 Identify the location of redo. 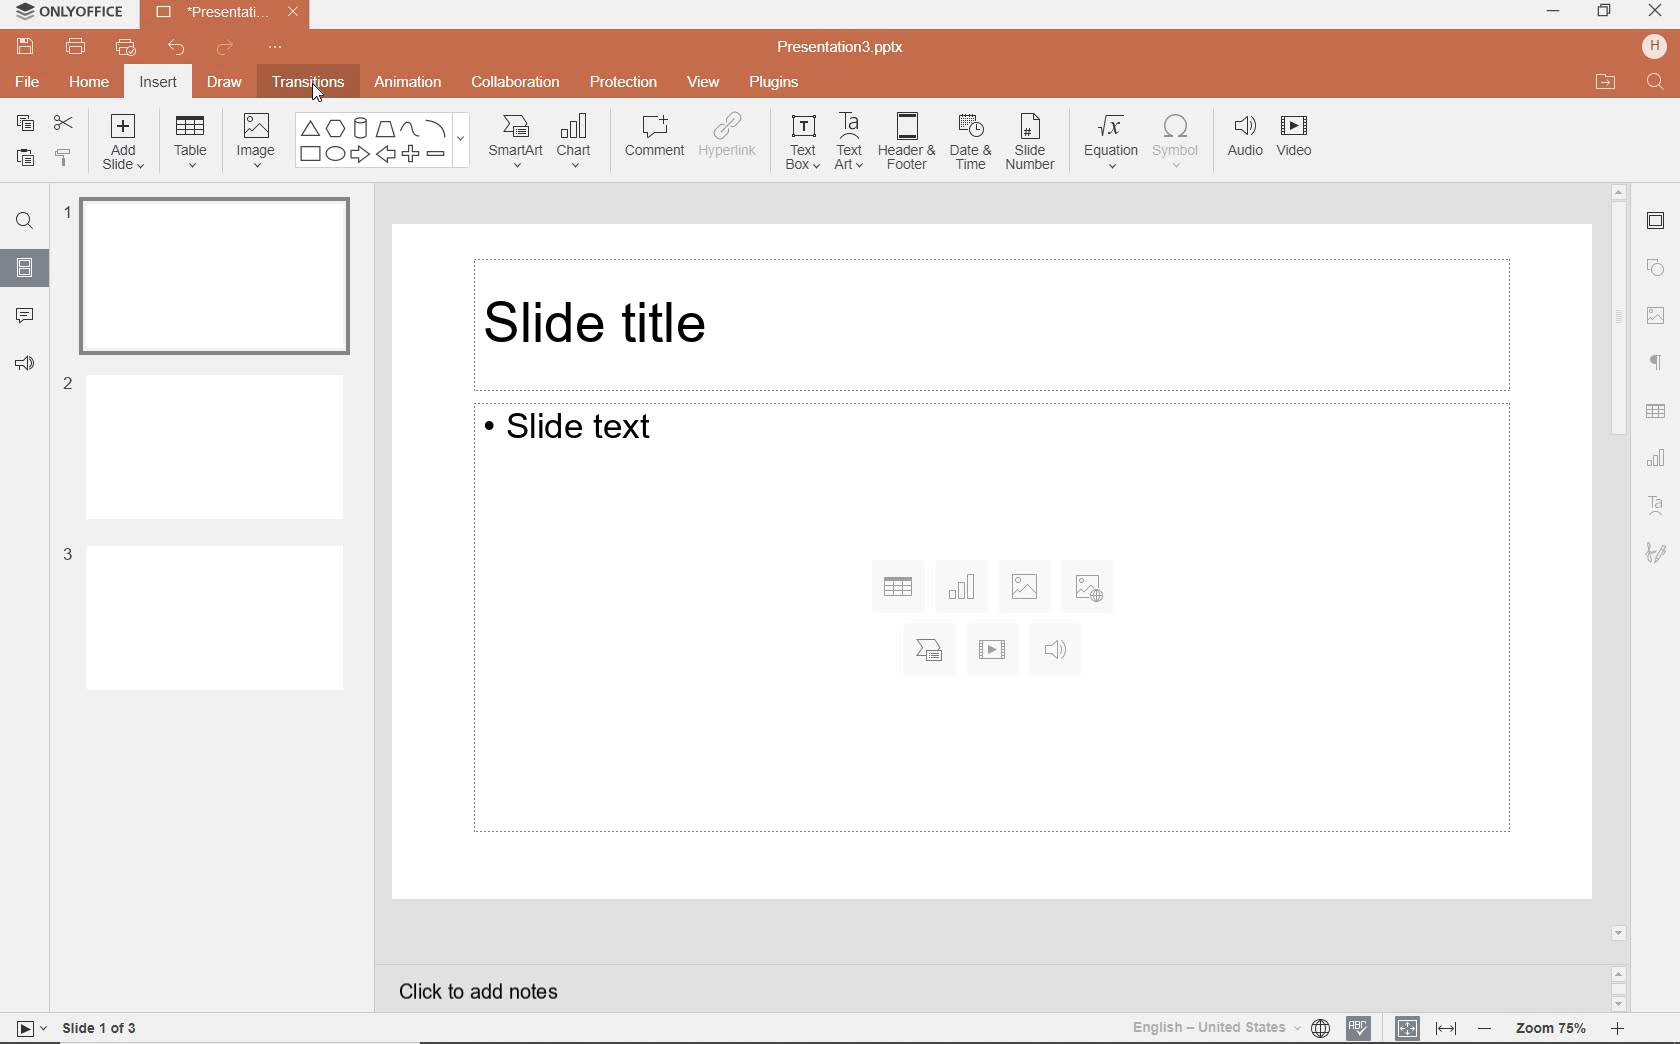
(227, 49).